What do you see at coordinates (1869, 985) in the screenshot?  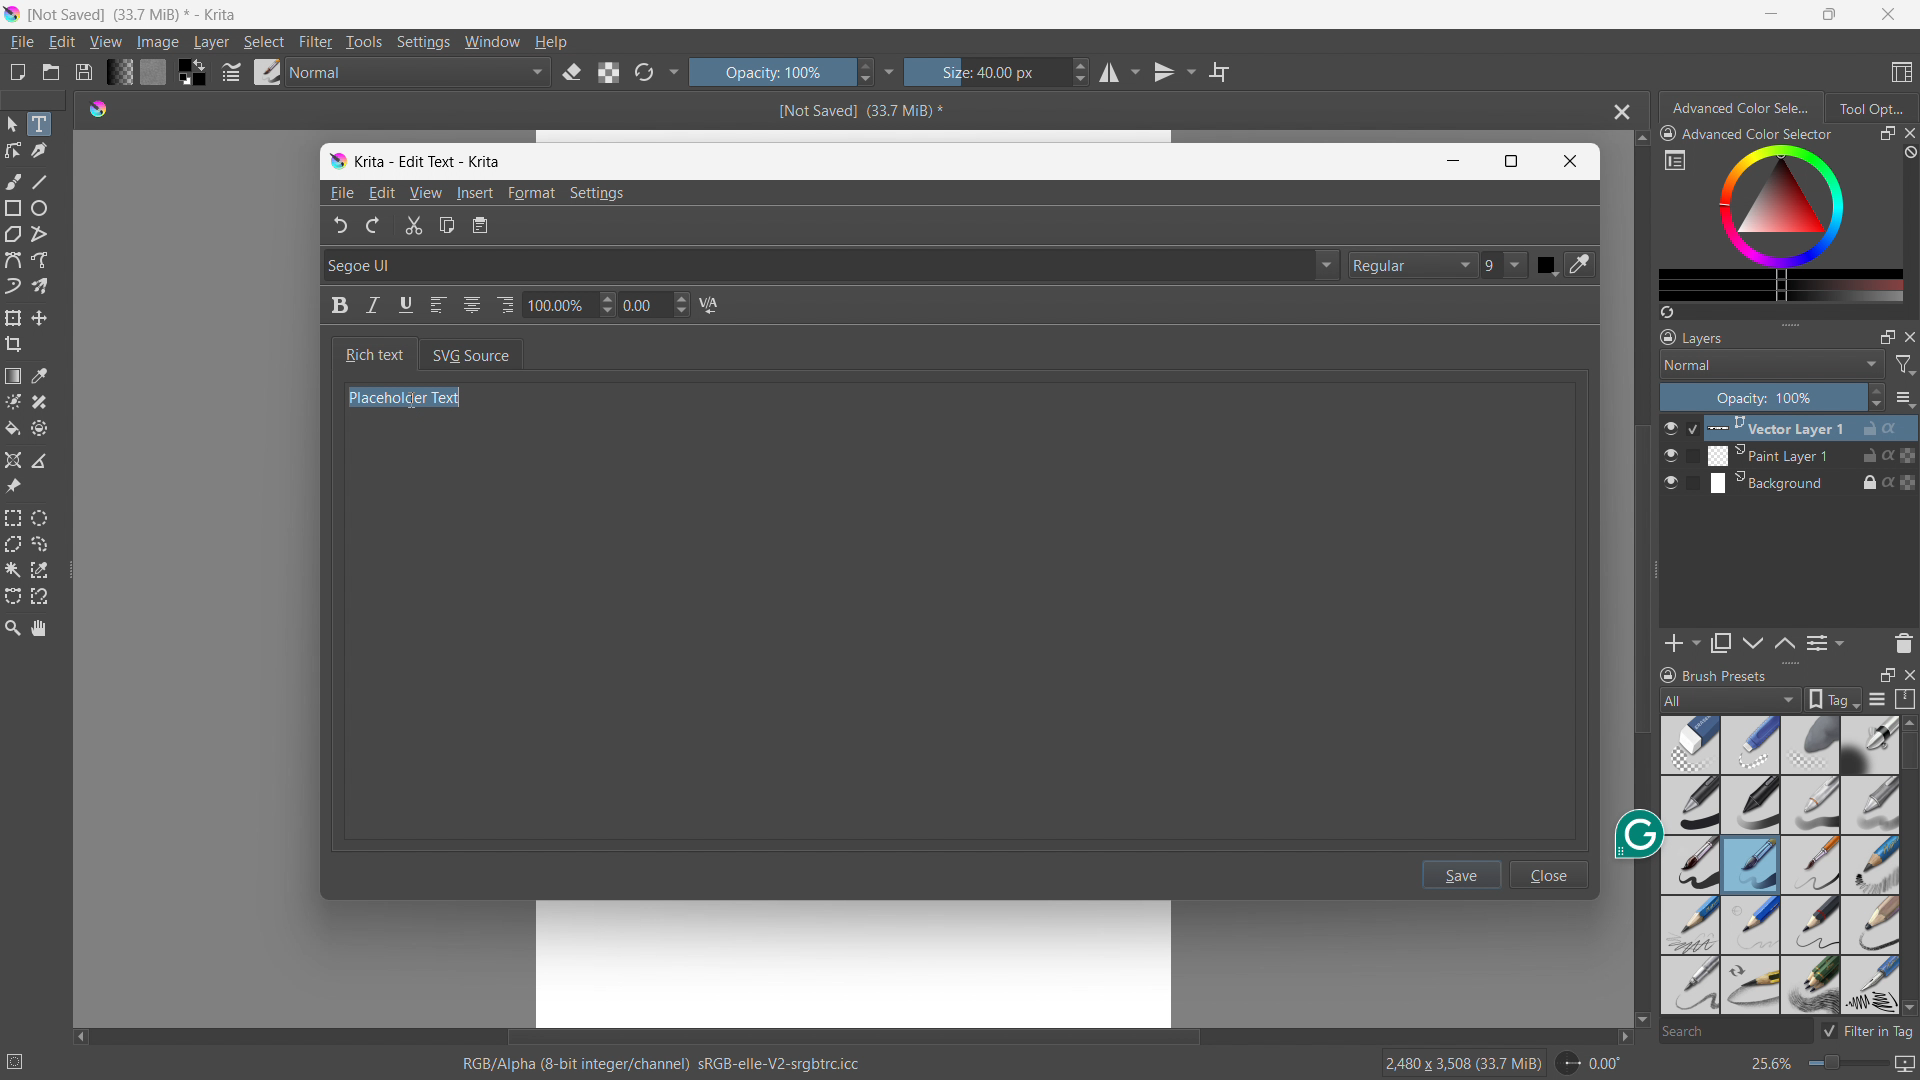 I see `pencil` at bounding box center [1869, 985].